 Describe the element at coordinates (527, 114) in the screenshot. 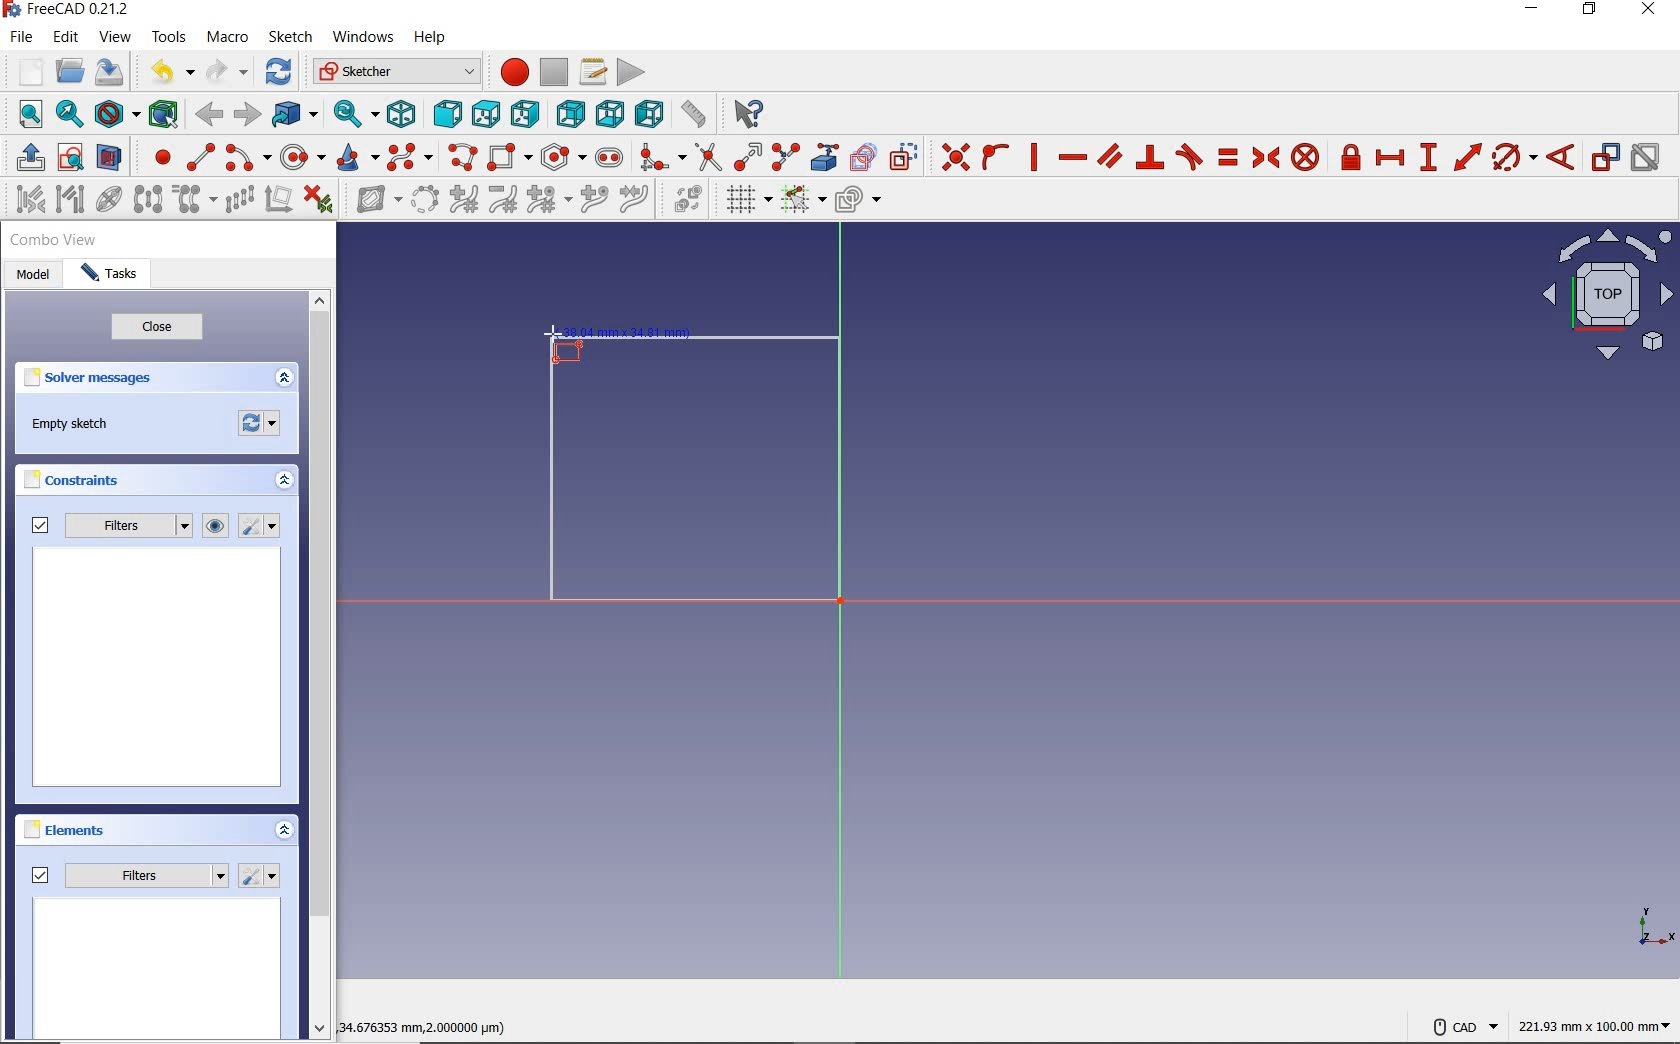

I see `right` at that location.